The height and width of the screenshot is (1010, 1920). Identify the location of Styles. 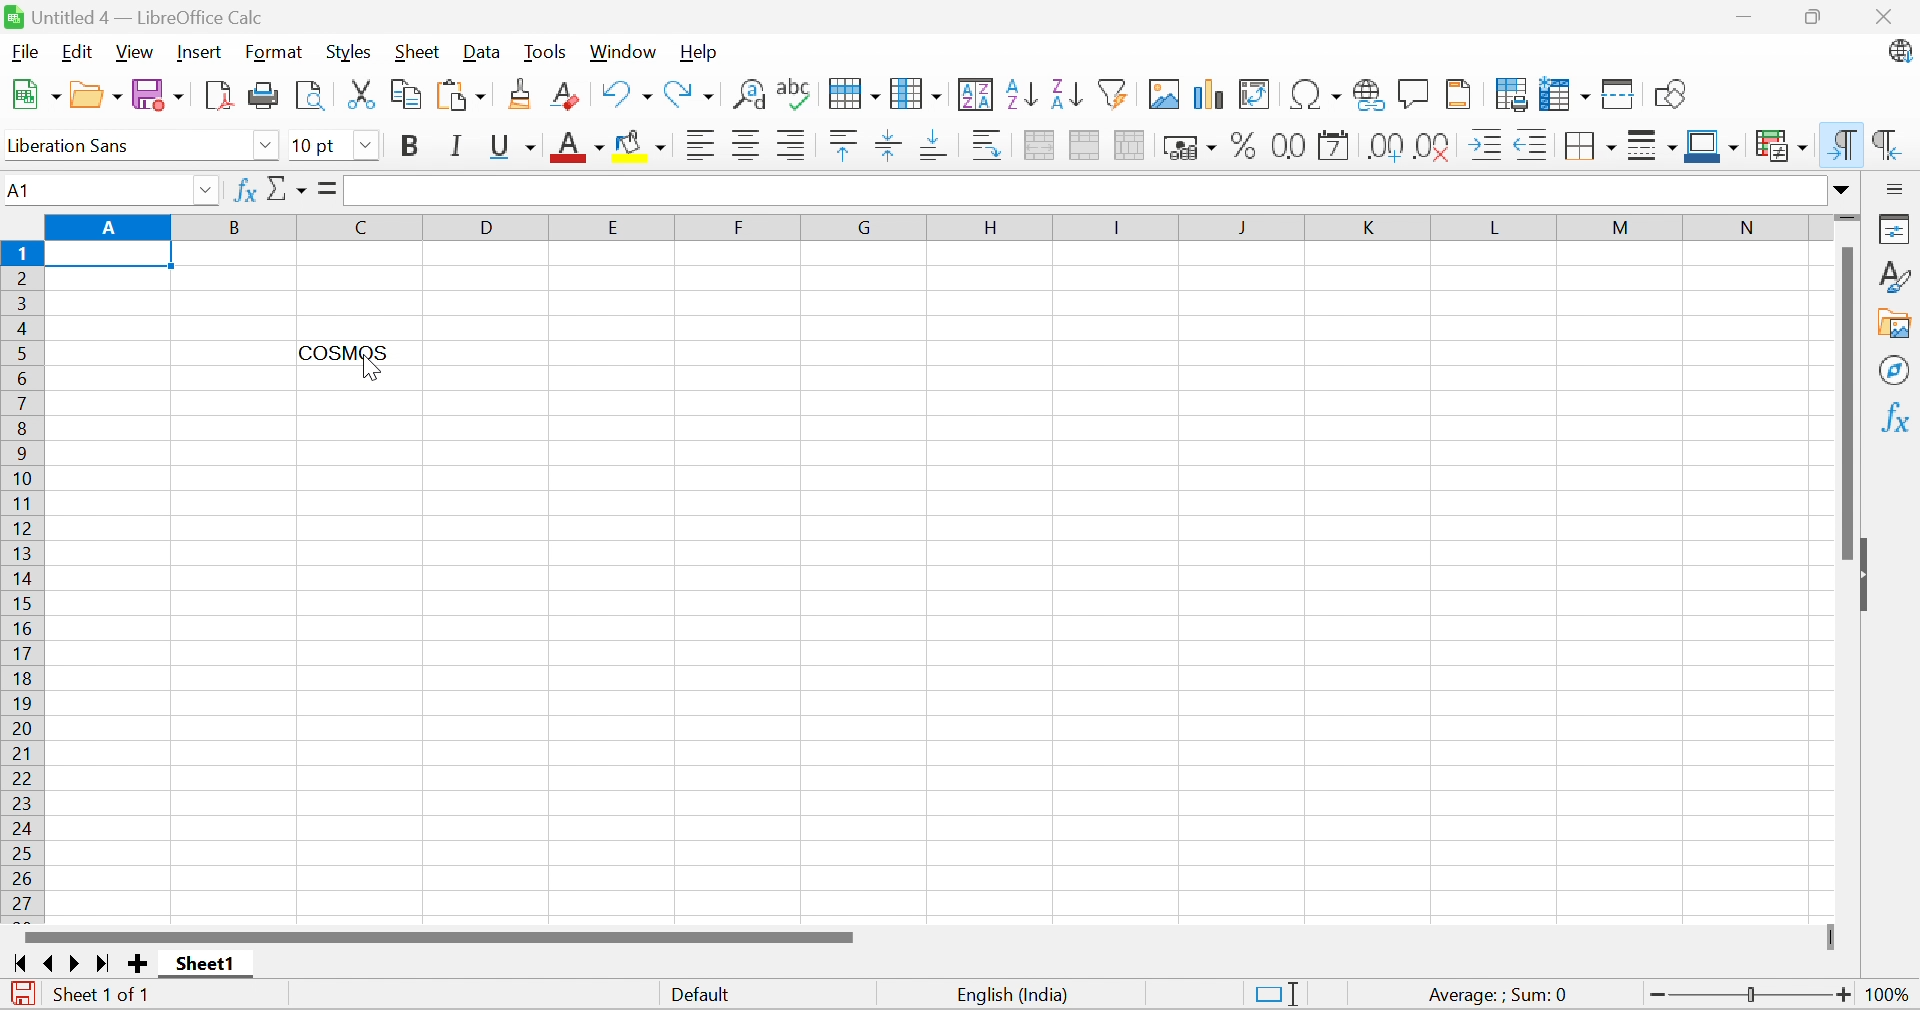
(1897, 277).